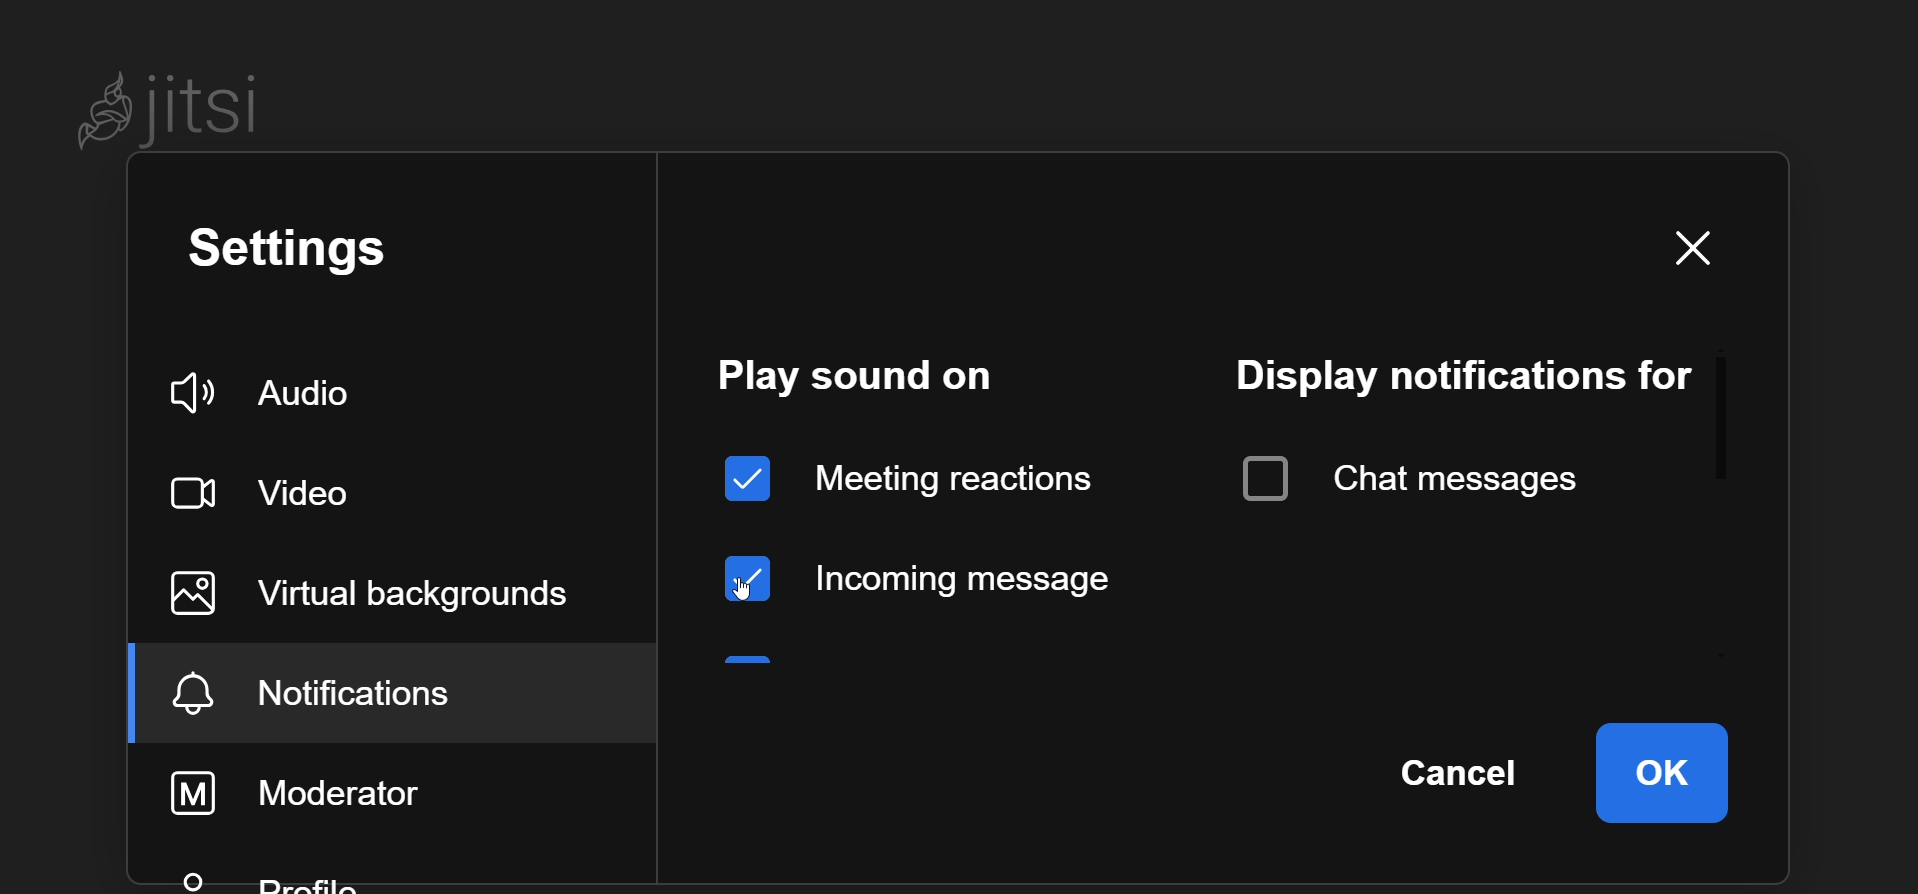 The width and height of the screenshot is (1918, 894). Describe the element at coordinates (180, 105) in the screenshot. I see `Jitsi` at that location.